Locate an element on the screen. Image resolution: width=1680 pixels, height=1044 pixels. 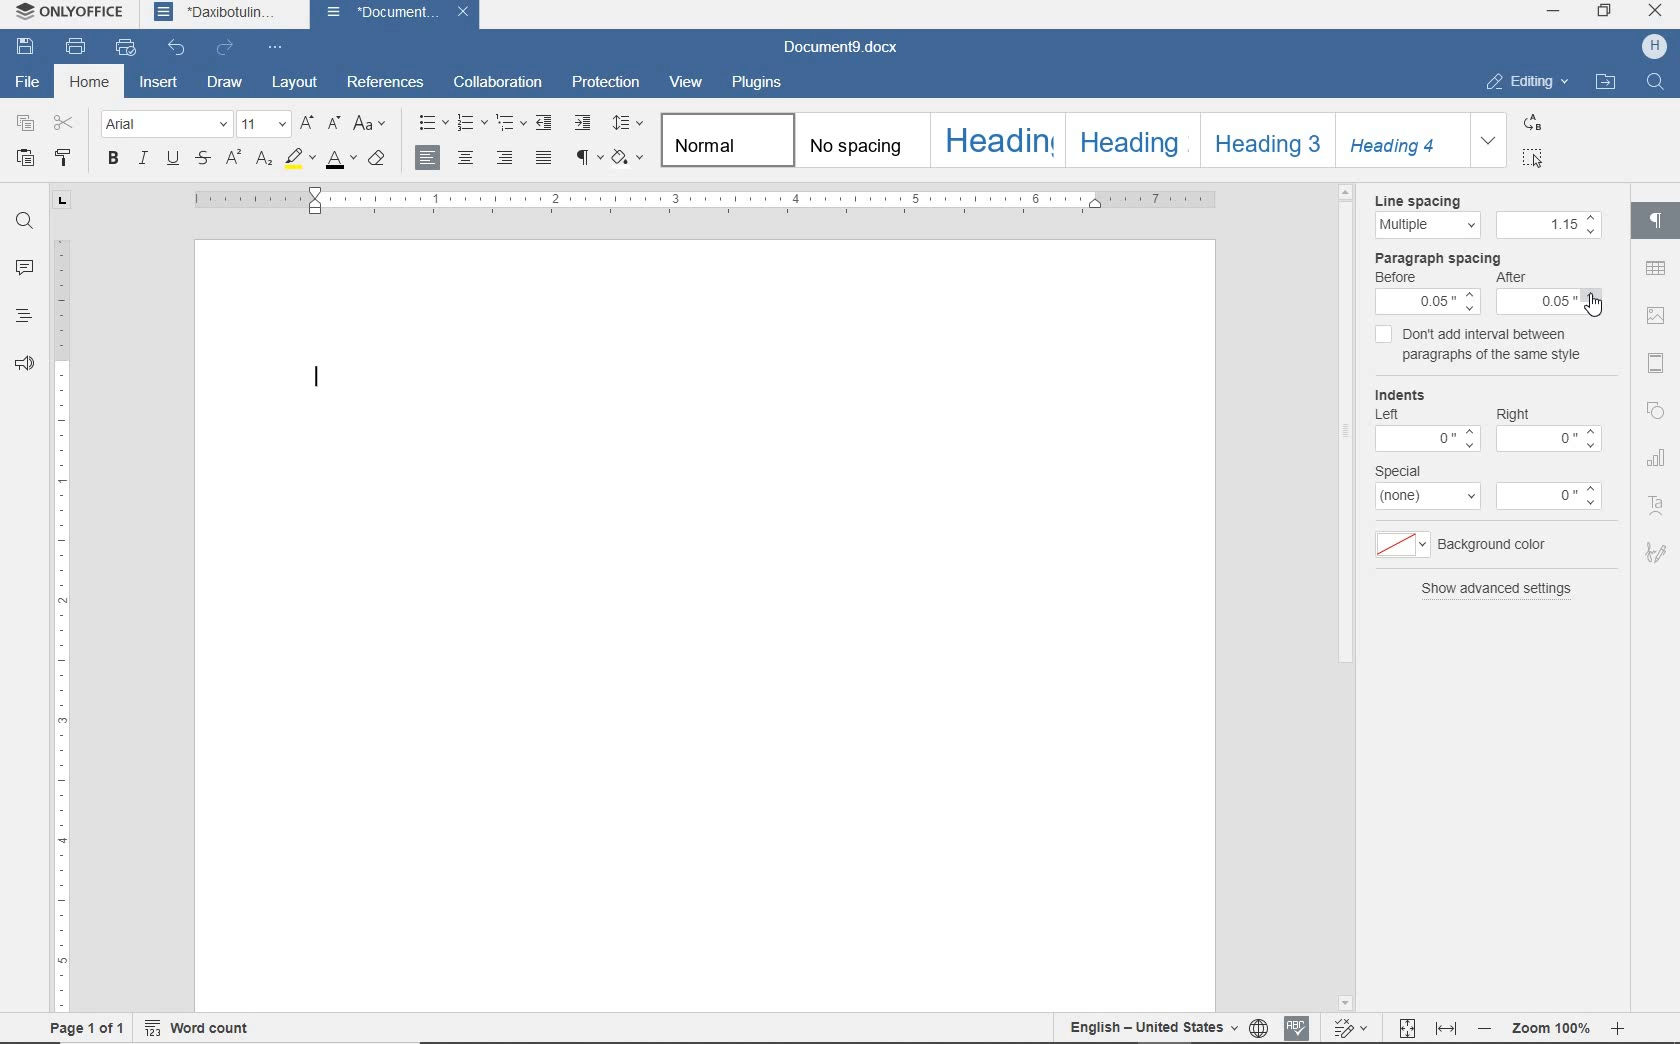
strikethrough is located at coordinates (204, 158).